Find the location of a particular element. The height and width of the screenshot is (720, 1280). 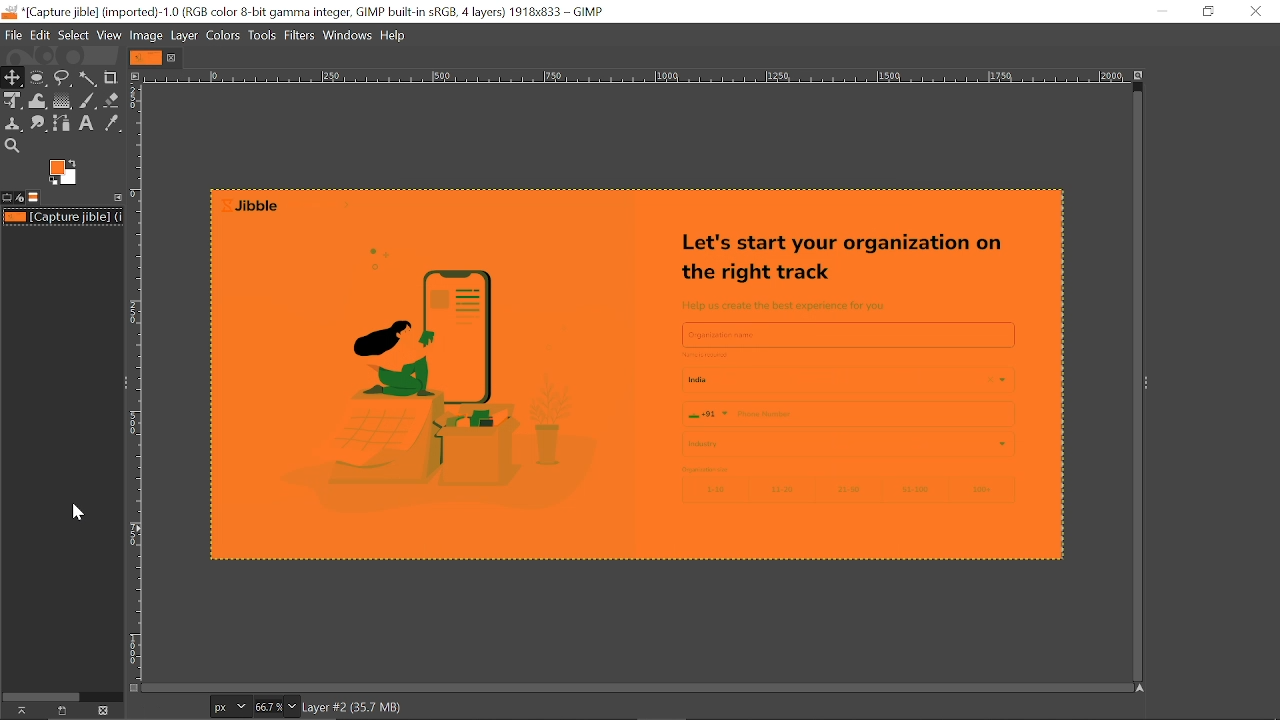

Zoom tool is located at coordinates (11, 145).